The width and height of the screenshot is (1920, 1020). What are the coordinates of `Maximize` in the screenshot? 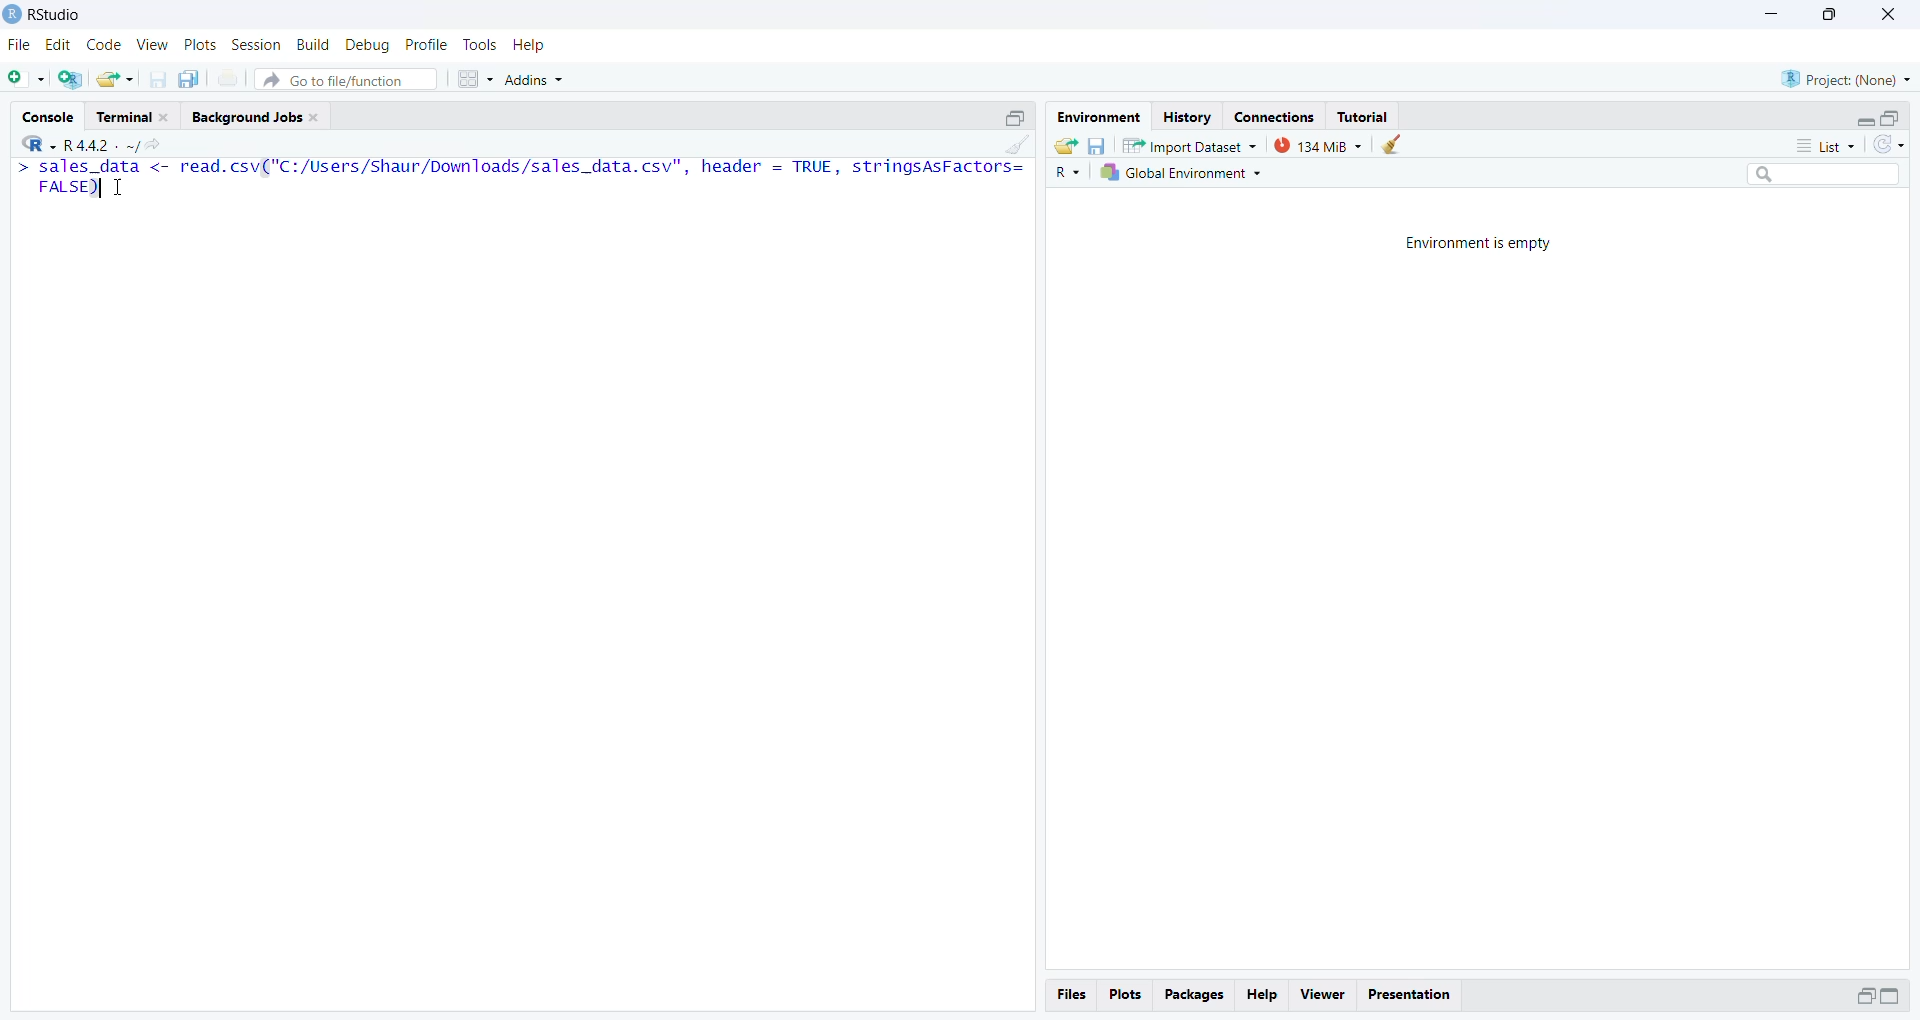 It's located at (1863, 997).